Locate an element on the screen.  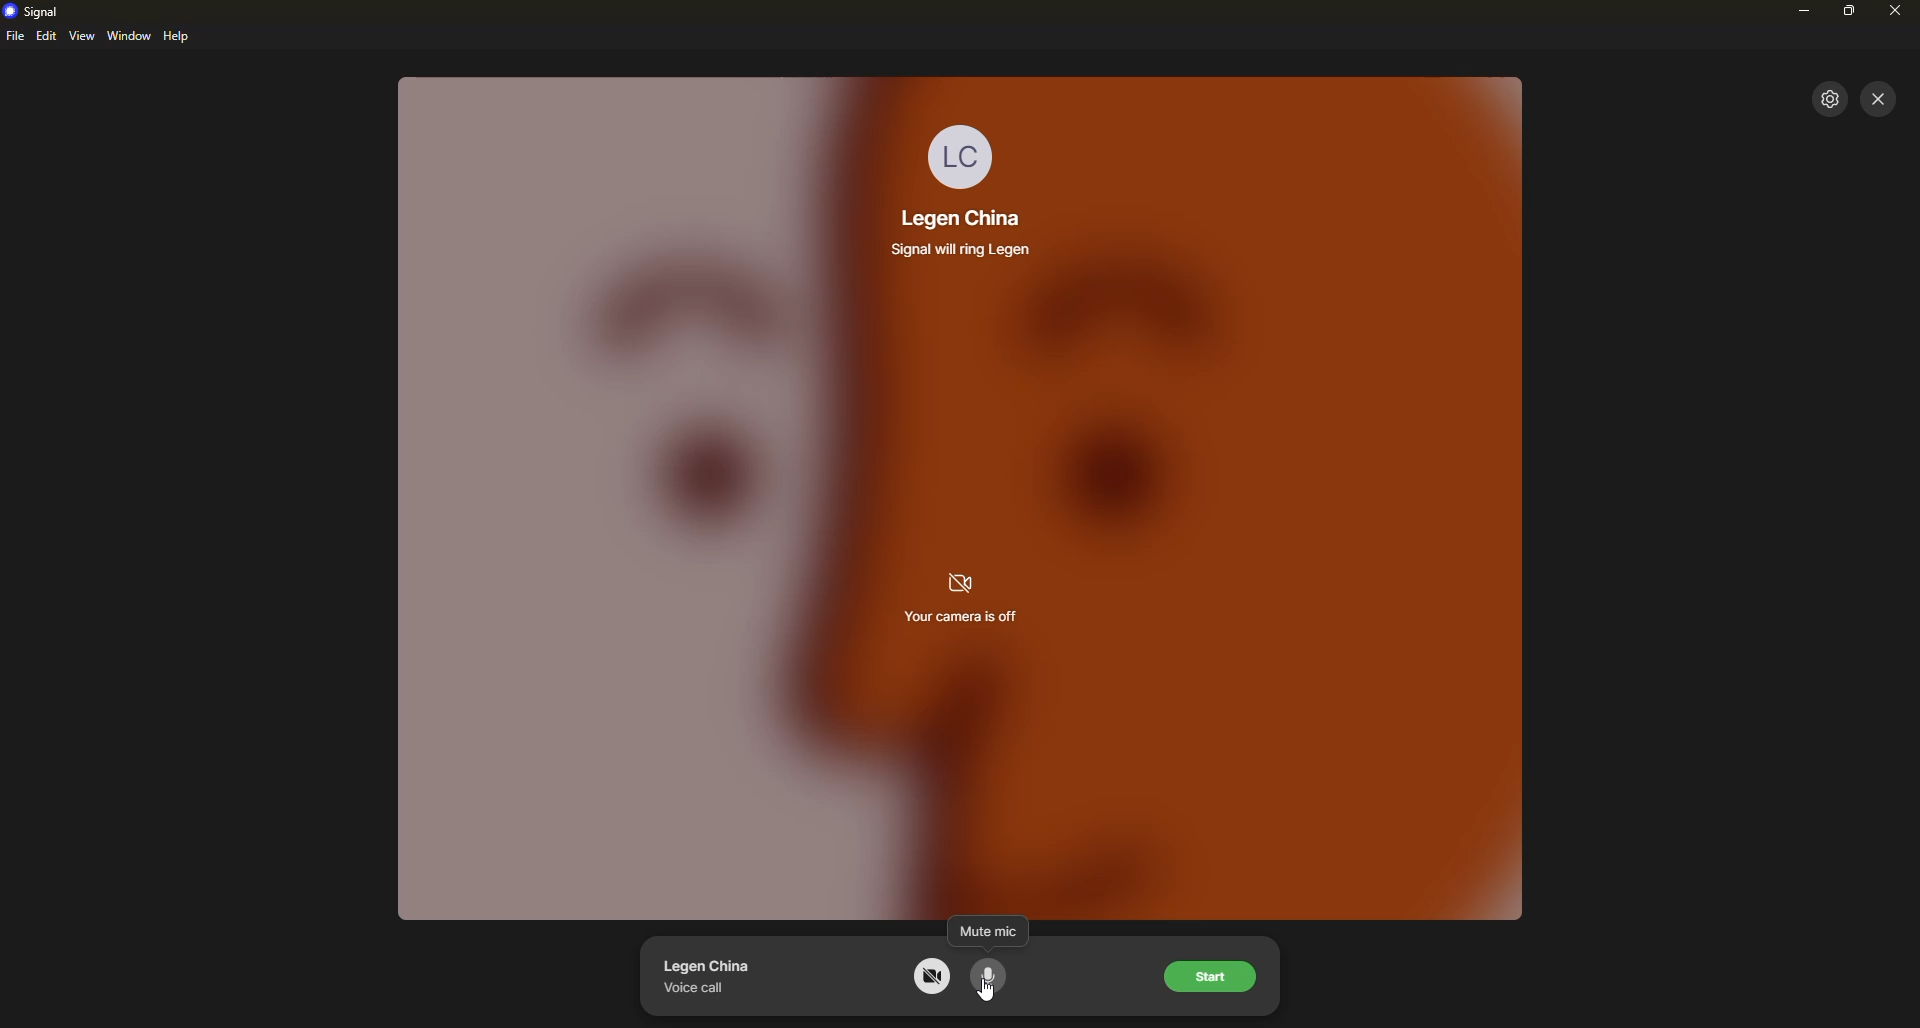
start is located at coordinates (1213, 979).